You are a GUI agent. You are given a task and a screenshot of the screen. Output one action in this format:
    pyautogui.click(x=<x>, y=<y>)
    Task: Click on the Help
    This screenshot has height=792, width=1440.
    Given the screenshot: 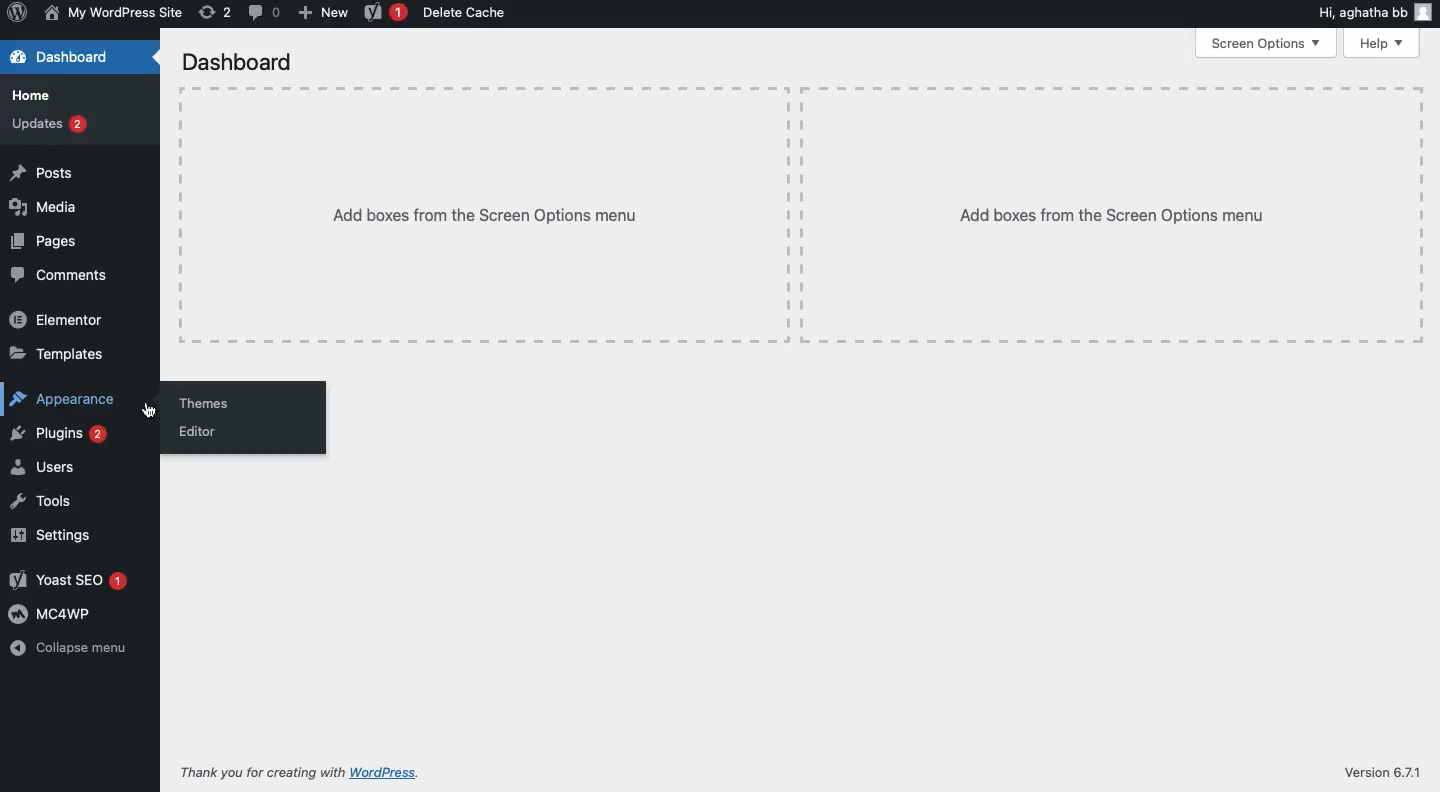 What is the action you would take?
    pyautogui.click(x=1385, y=44)
    